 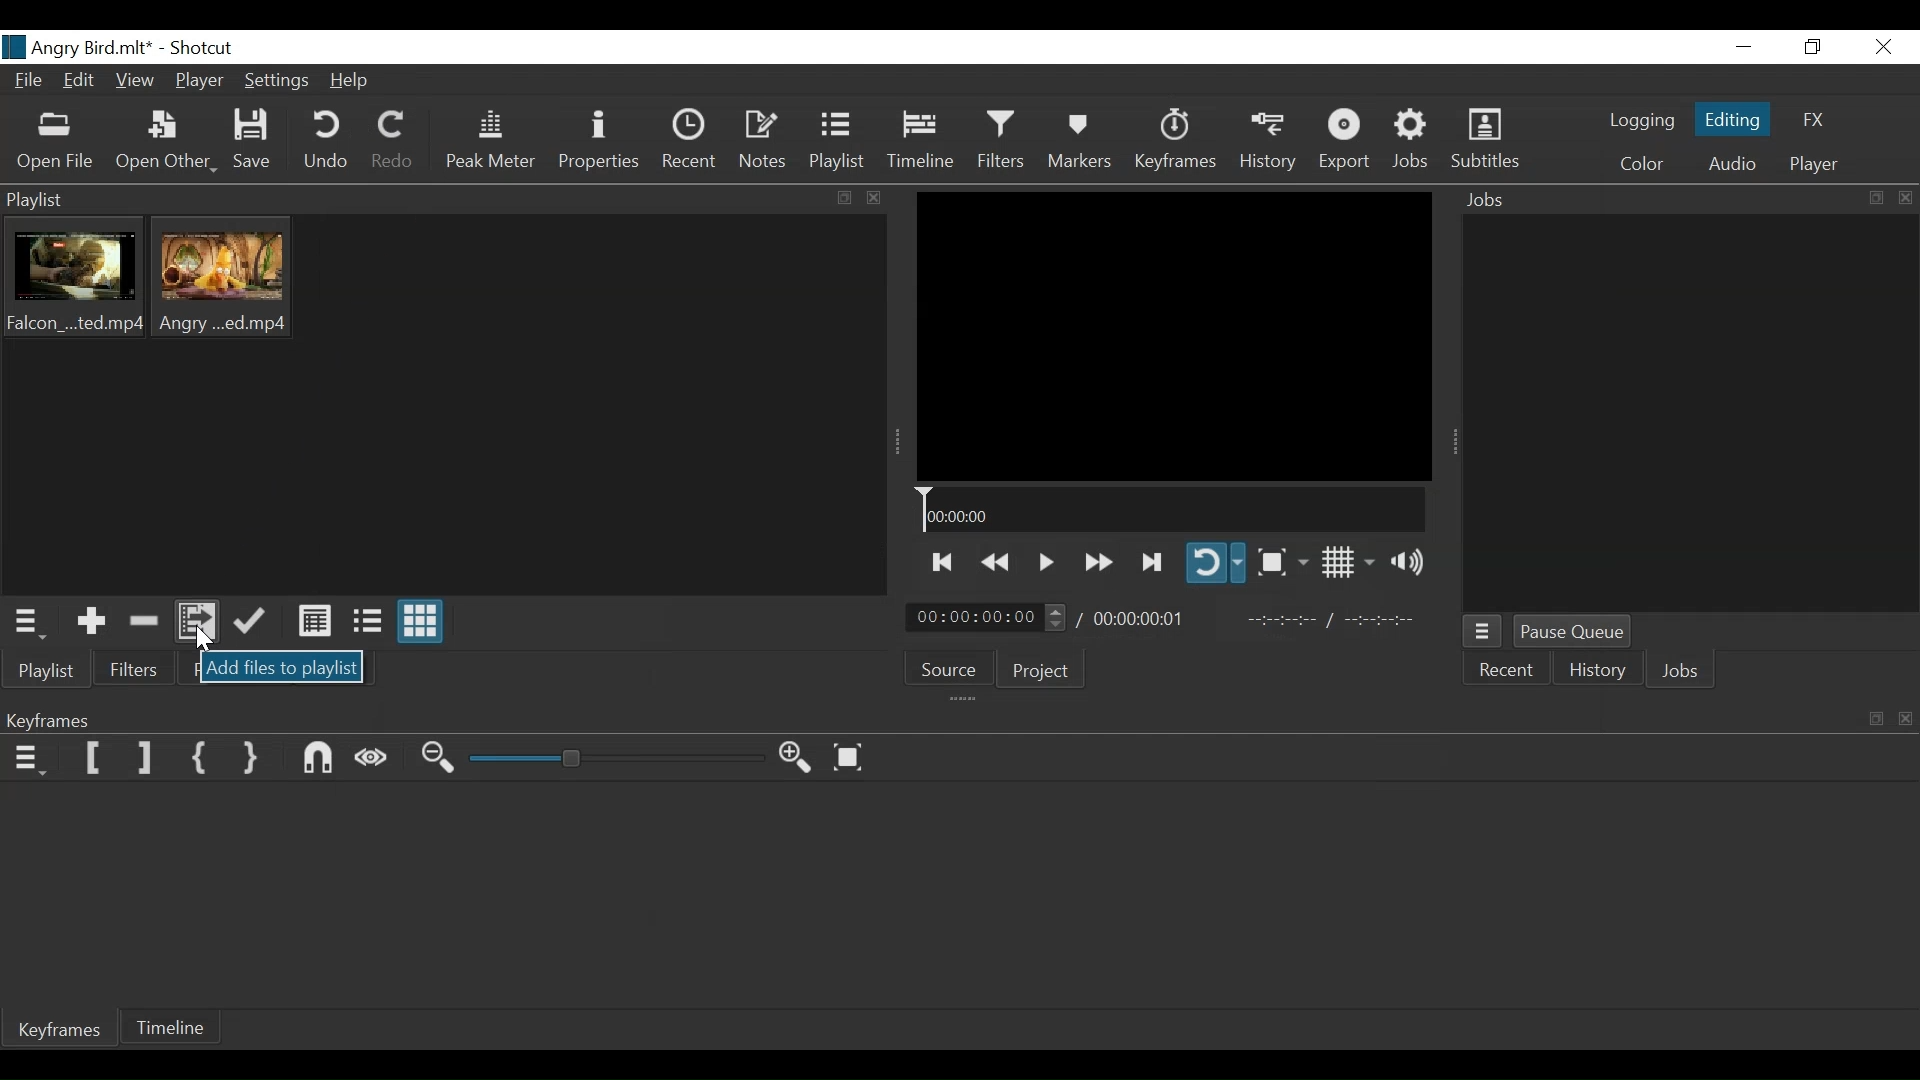 I want to click on Properties, so click(x=601, y=142).